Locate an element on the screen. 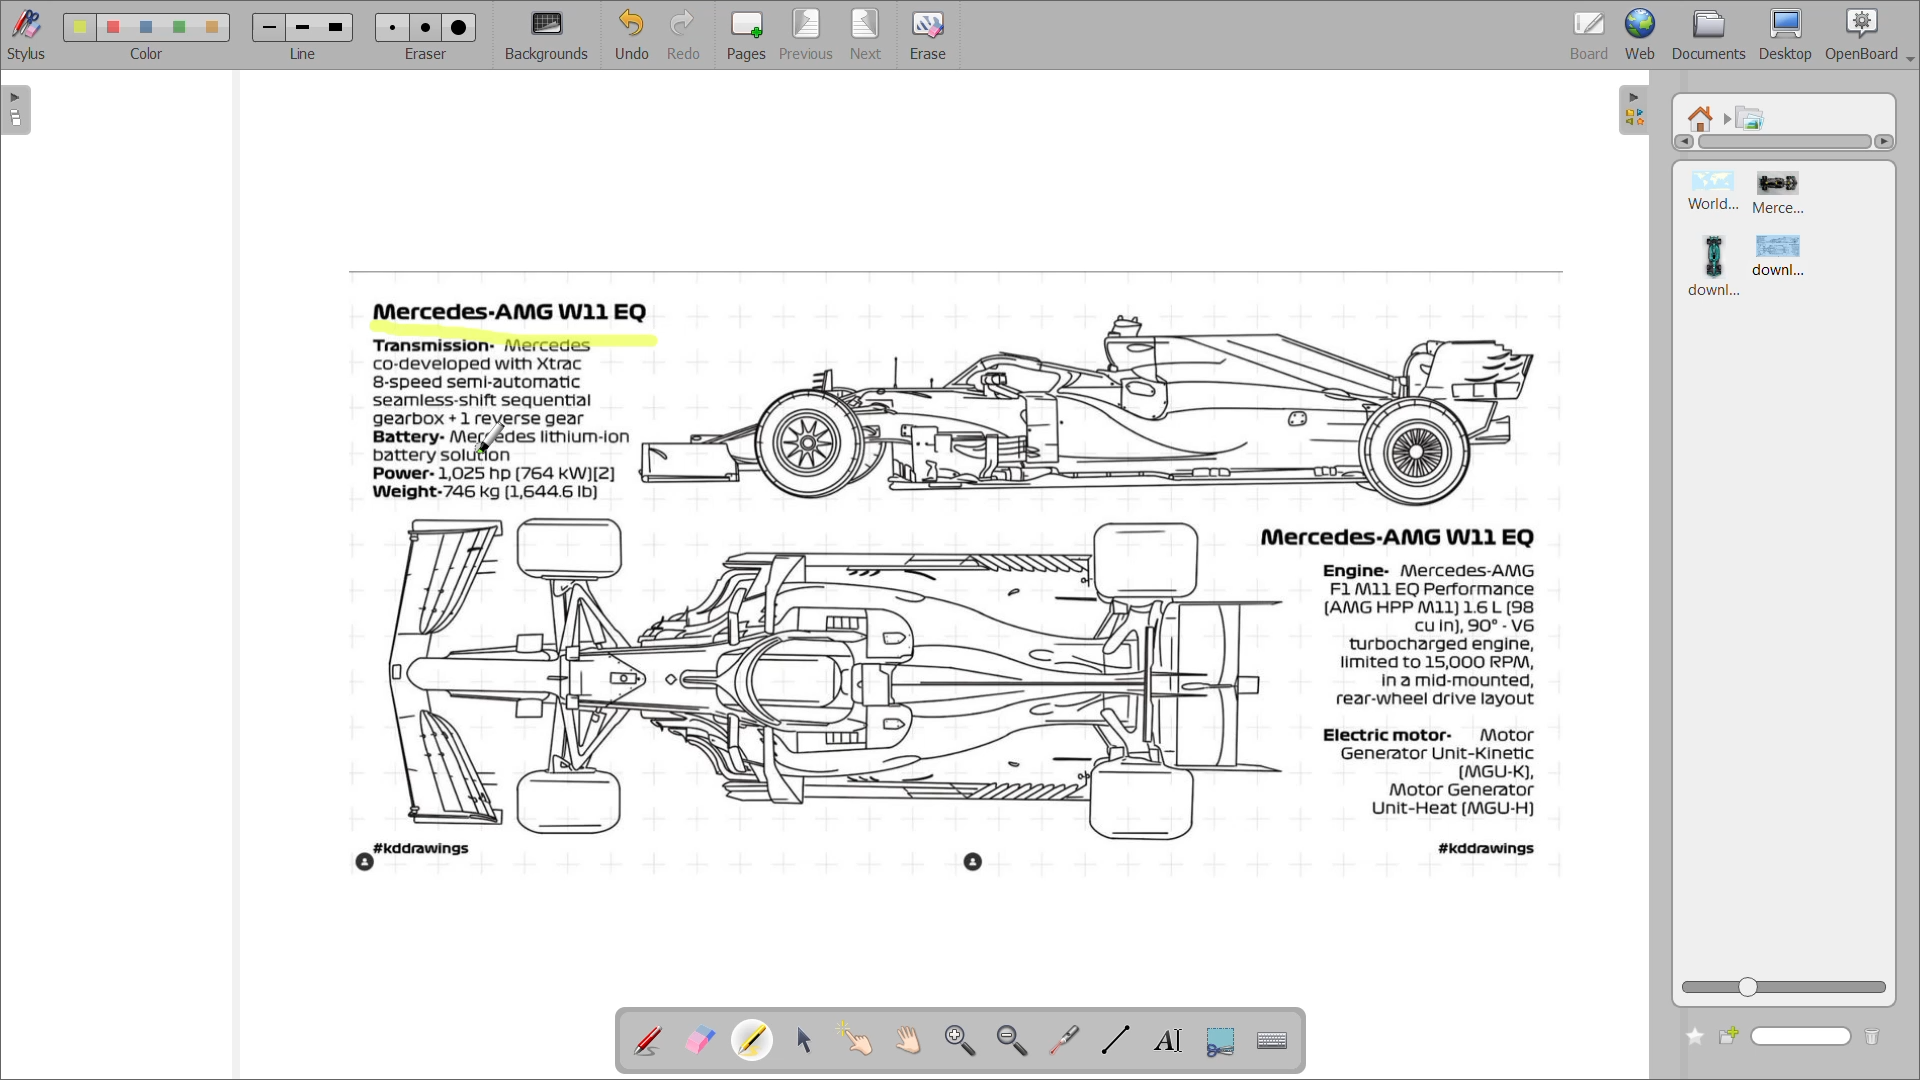 The height and width of the screenshot is (1080, 1920). name box is located at coordinates (1805, 1037).